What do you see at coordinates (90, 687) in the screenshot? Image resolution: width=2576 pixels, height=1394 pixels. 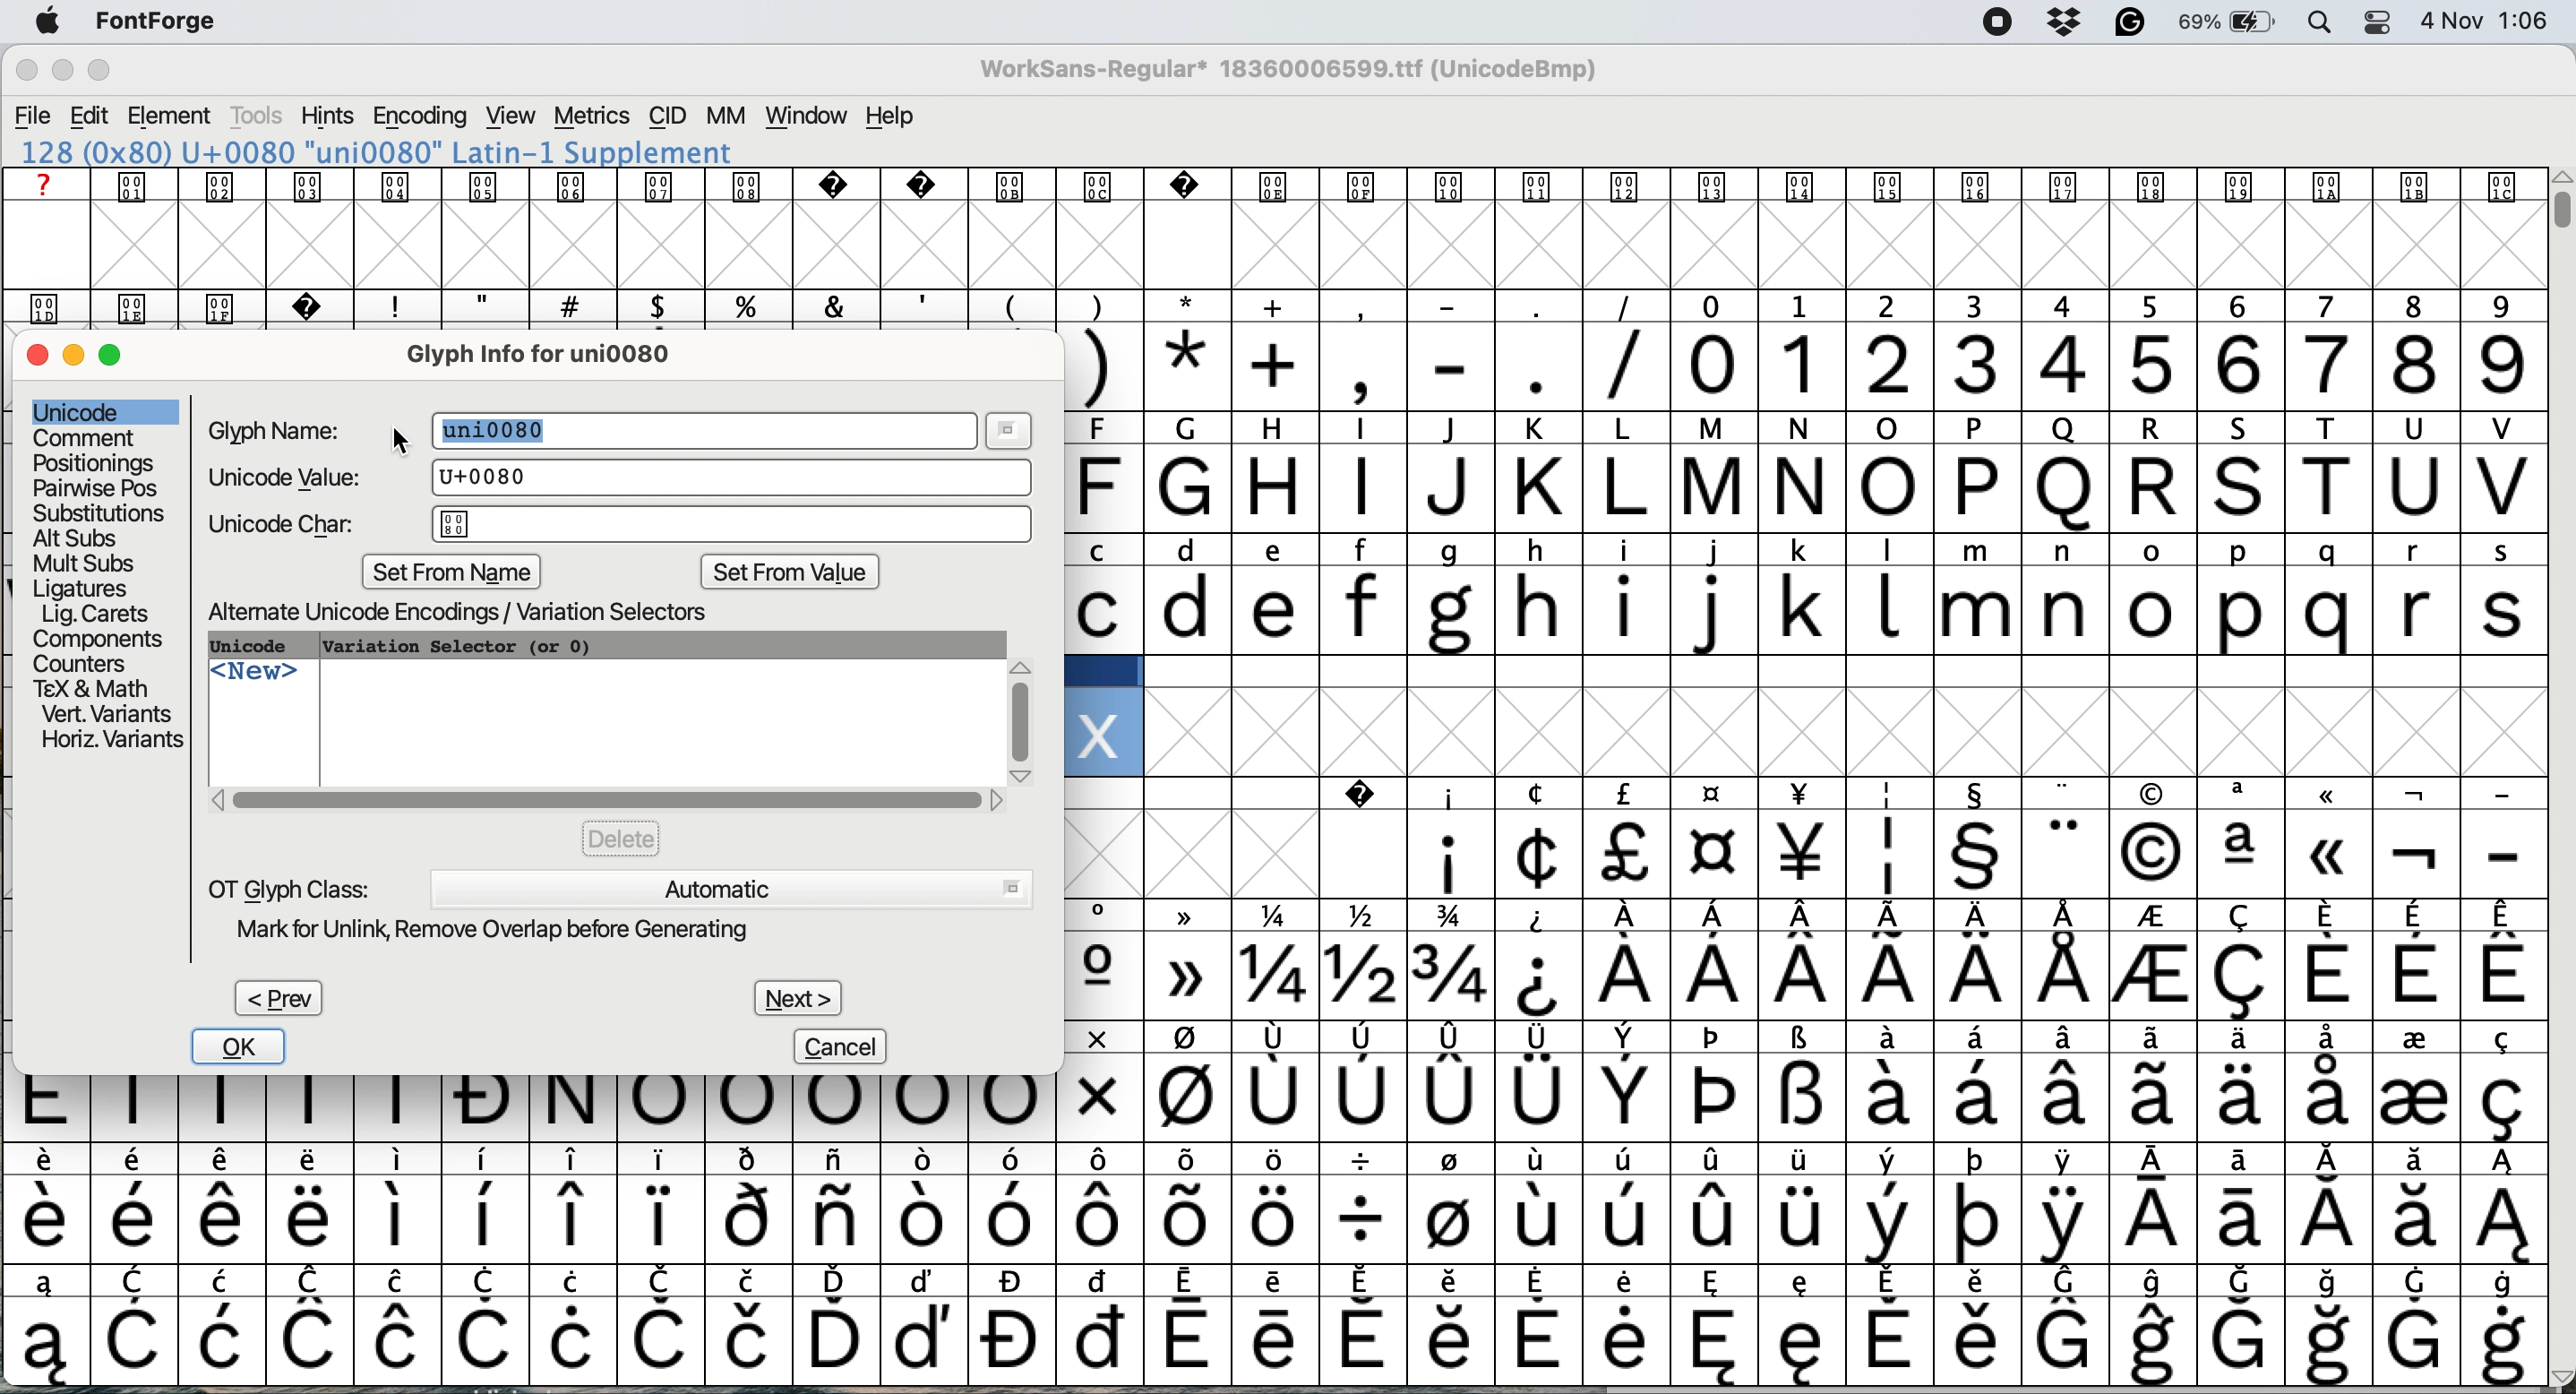 I see `tex and math` at bounding box center [90, 687].